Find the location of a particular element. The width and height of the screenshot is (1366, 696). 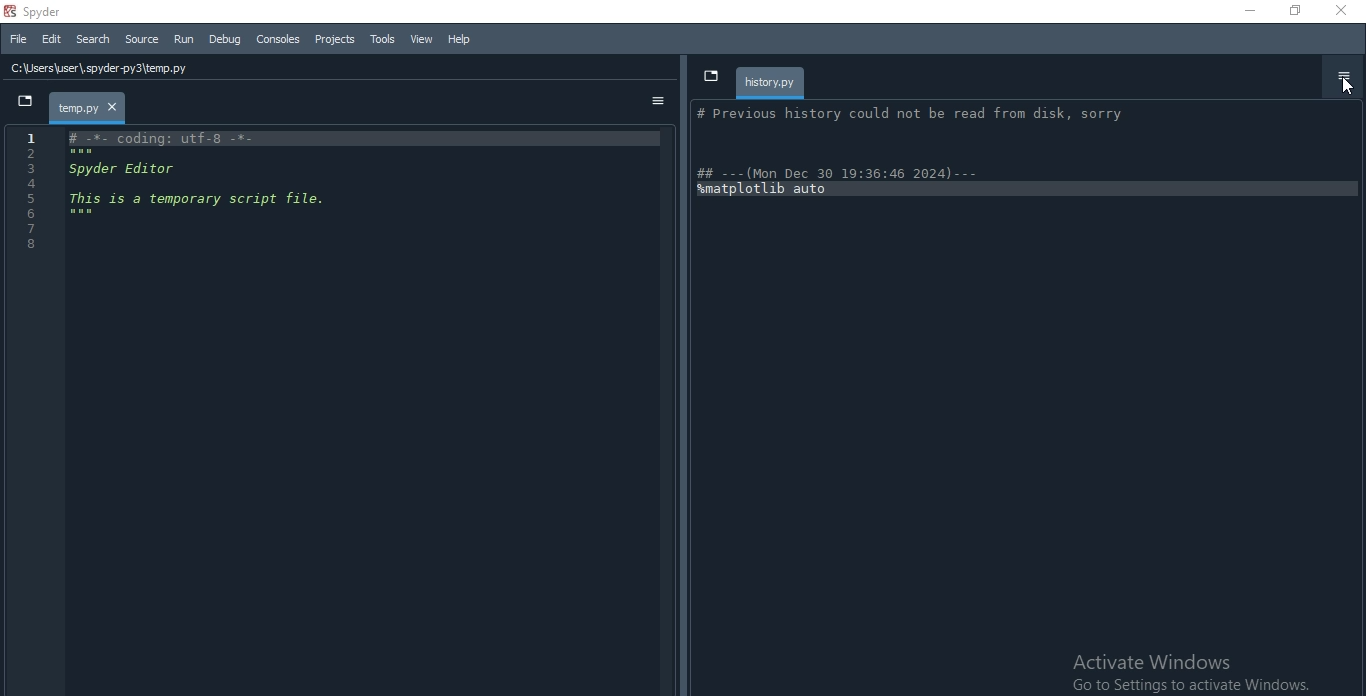

spyder is located at coordinates (40, 12).